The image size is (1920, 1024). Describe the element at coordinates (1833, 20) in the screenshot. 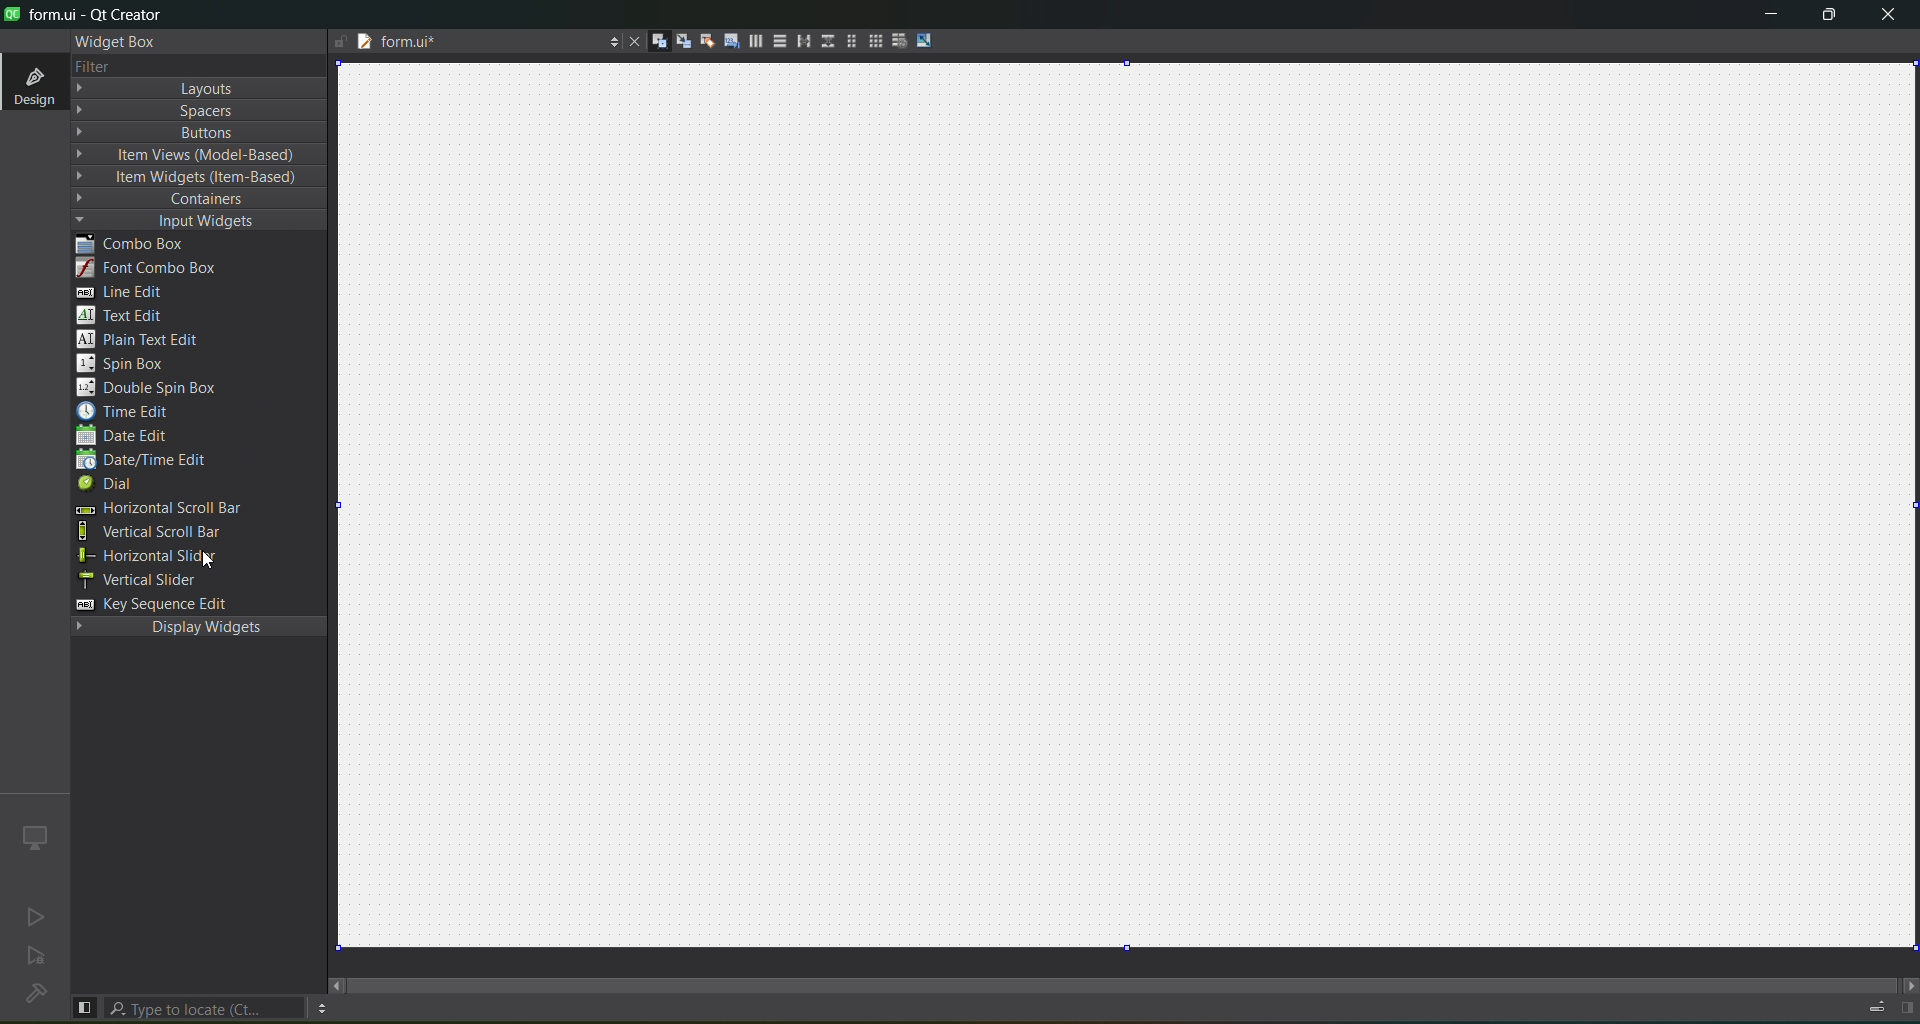

I see `maximize` at that location.